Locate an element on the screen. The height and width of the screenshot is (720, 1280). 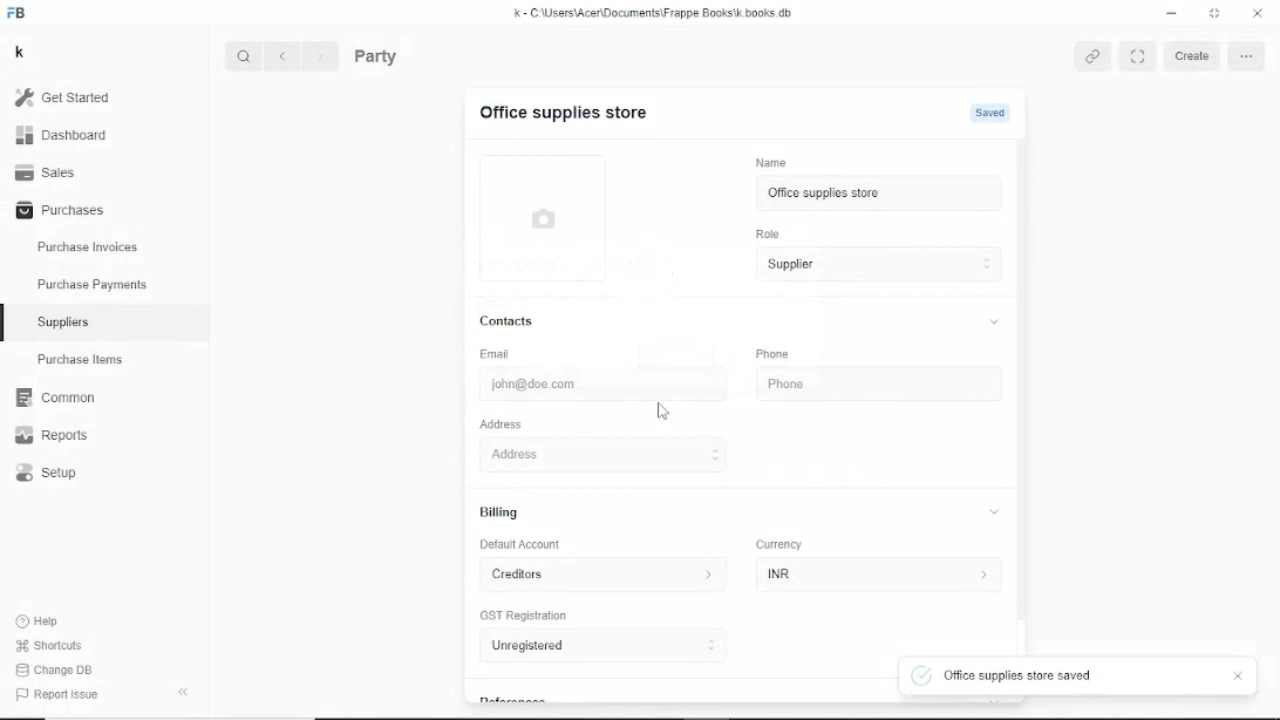
Minimize is located at coordinates (1171, 13).